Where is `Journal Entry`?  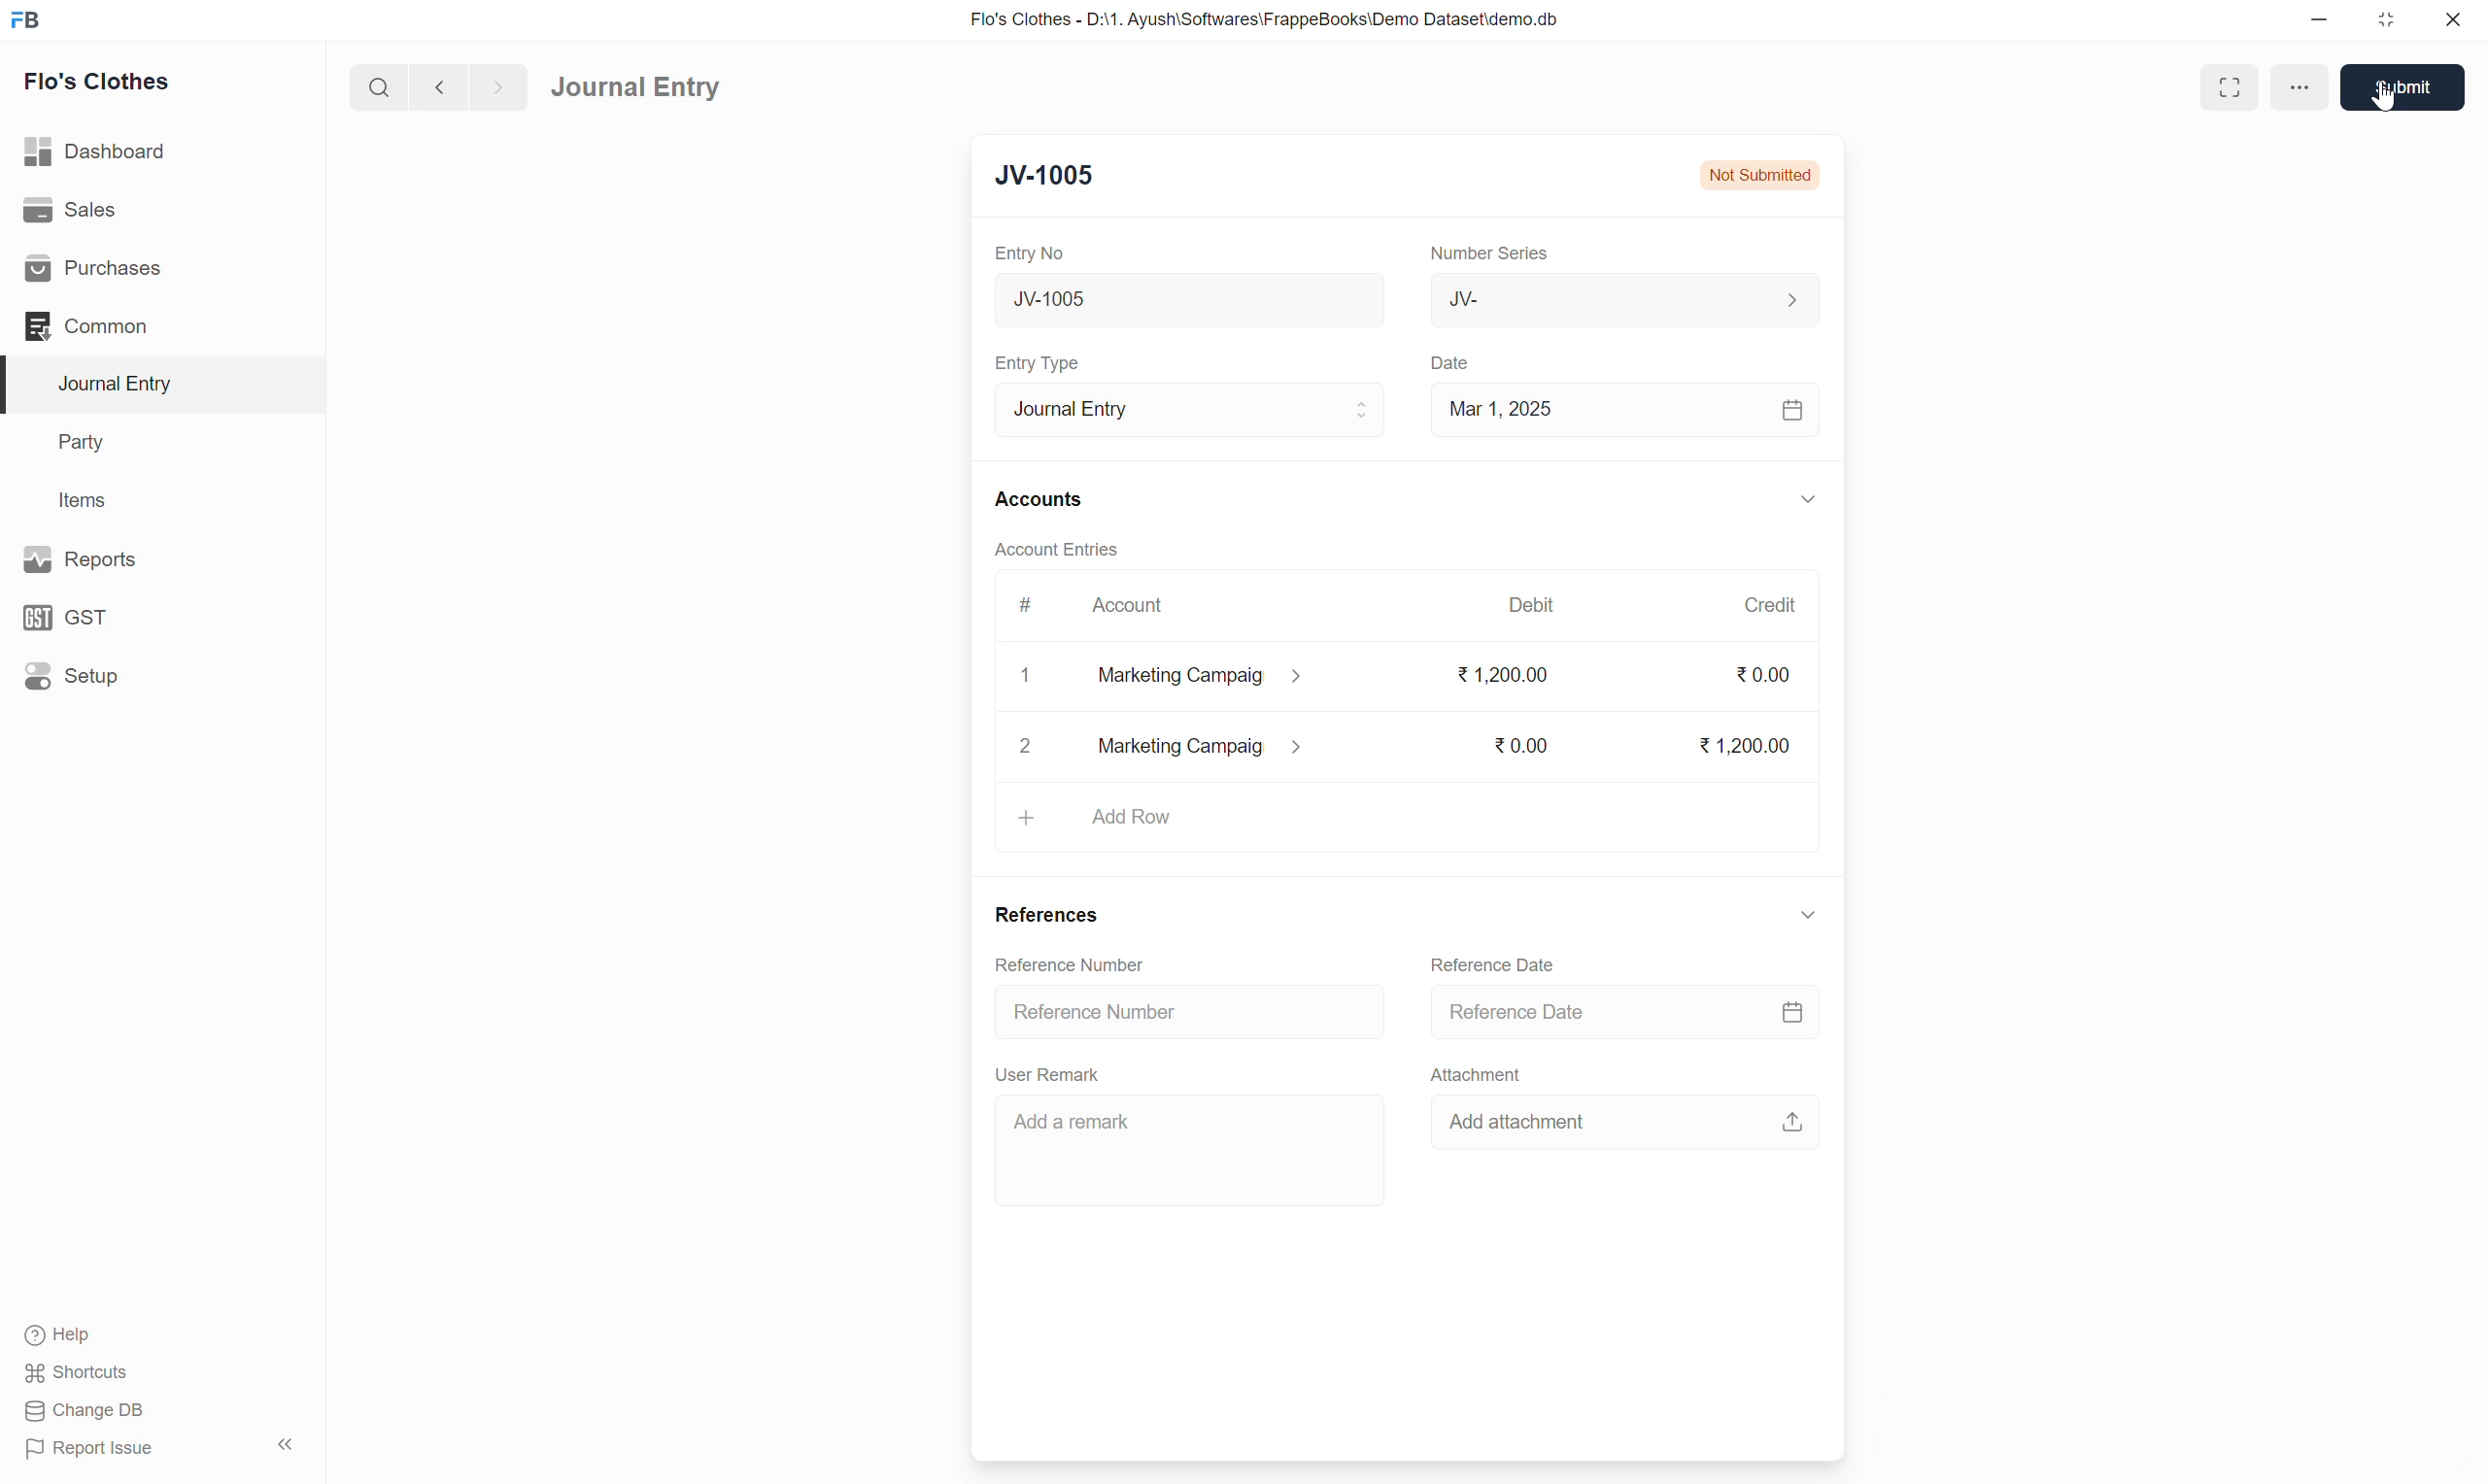
Journal Entry is located at coordinates (1190, 408).